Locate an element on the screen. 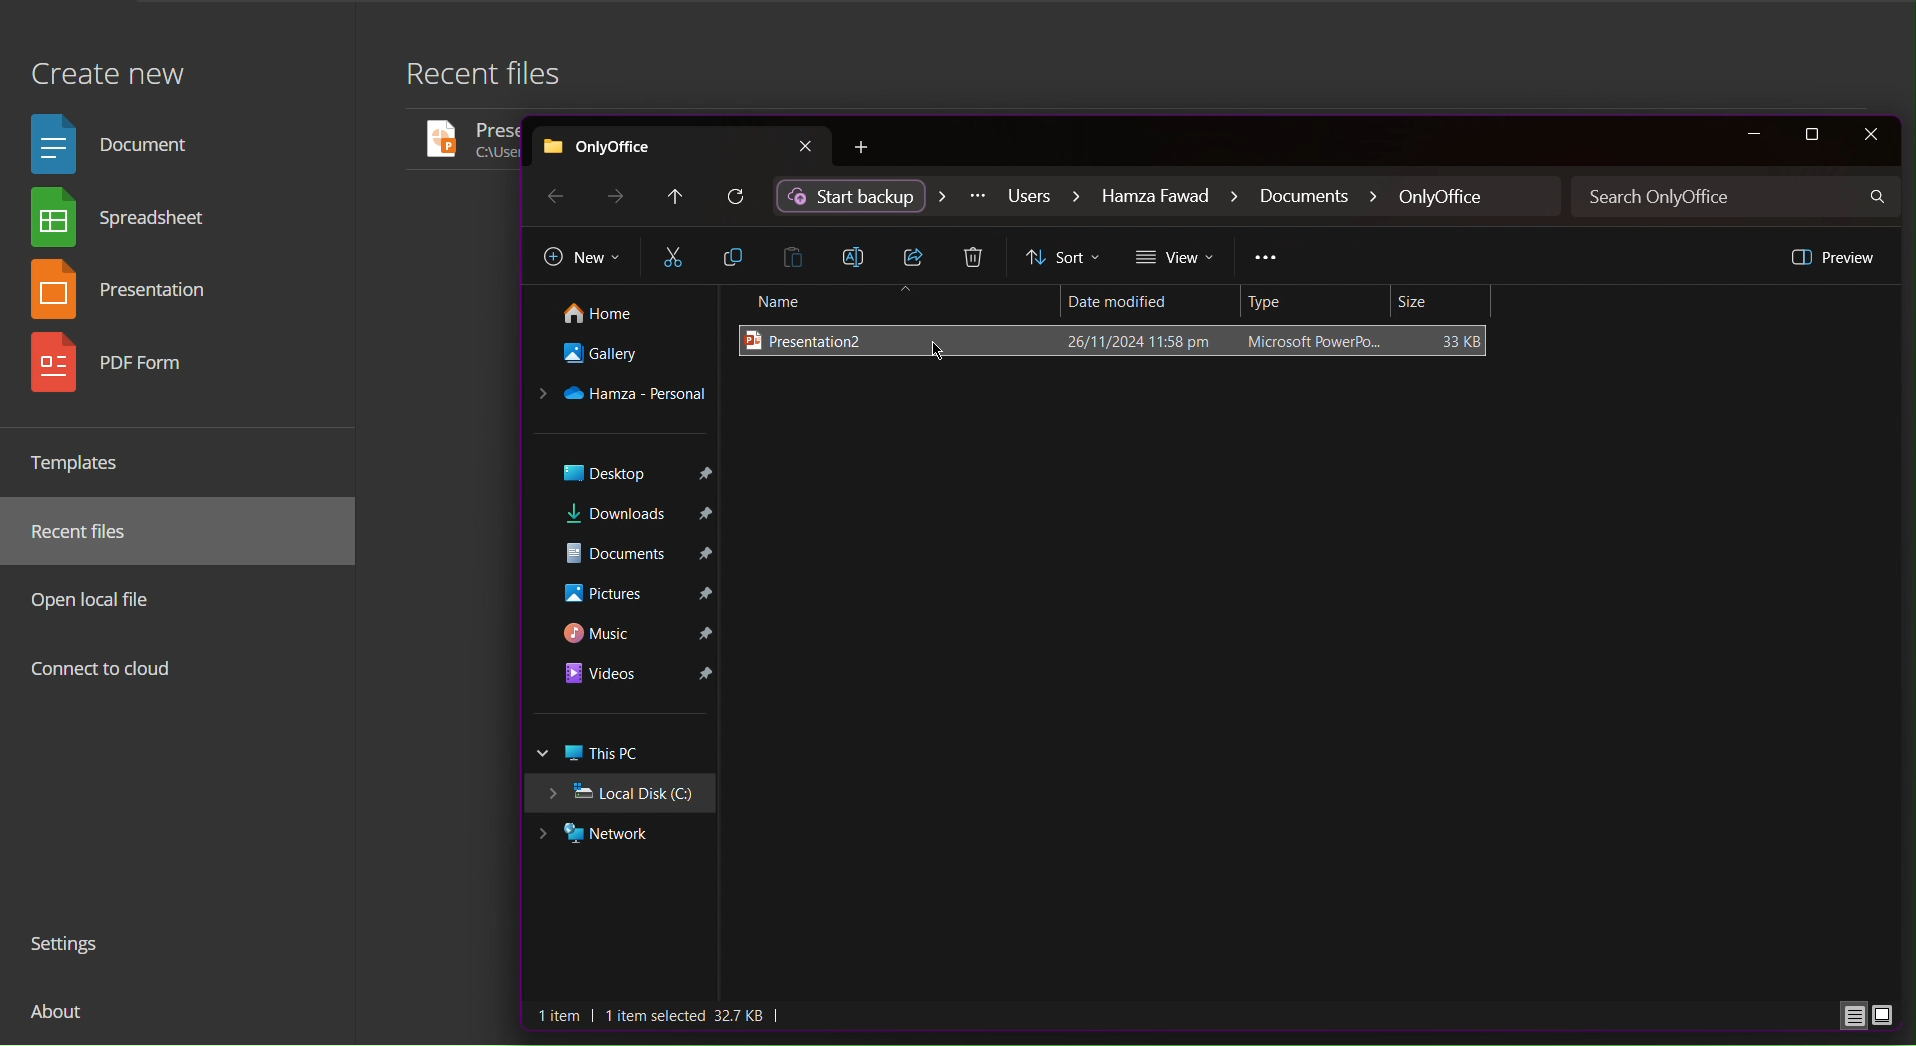  Gallery is located at coordinates (618, 359).